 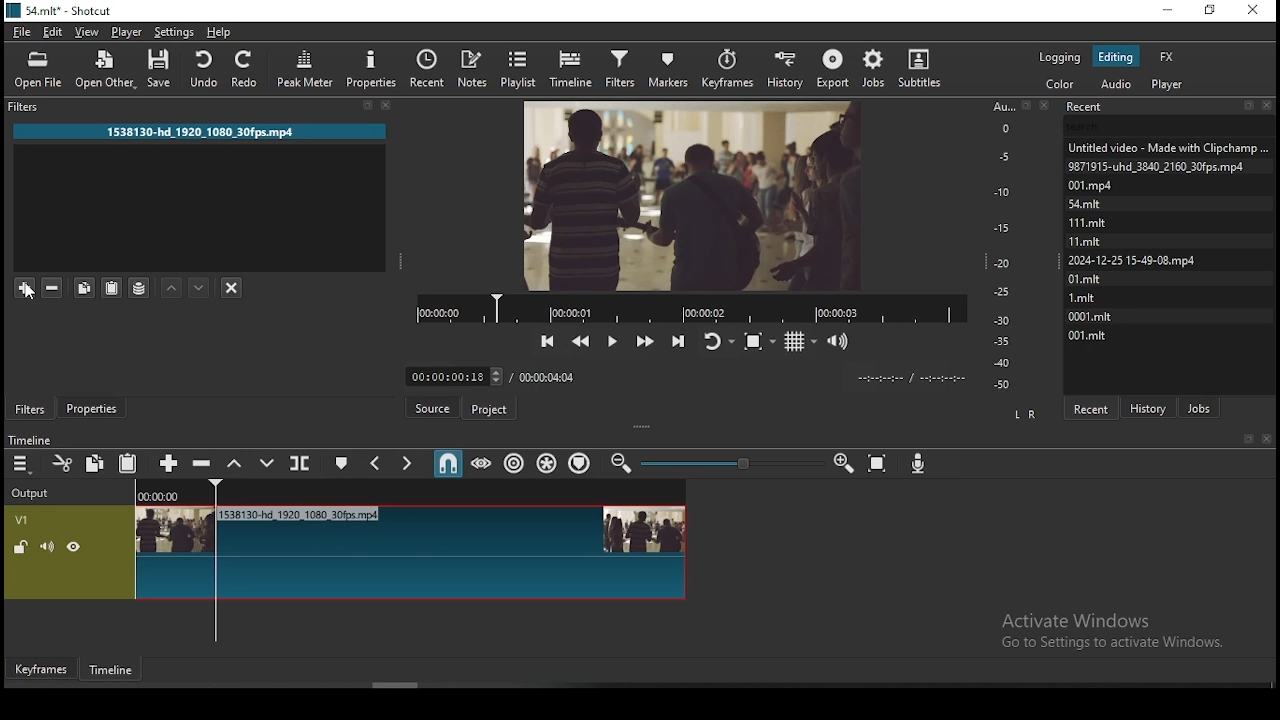 What do you see at coordinates (130, 464) in the screenshot?
I see `paste` at bounding box center [130, 464].